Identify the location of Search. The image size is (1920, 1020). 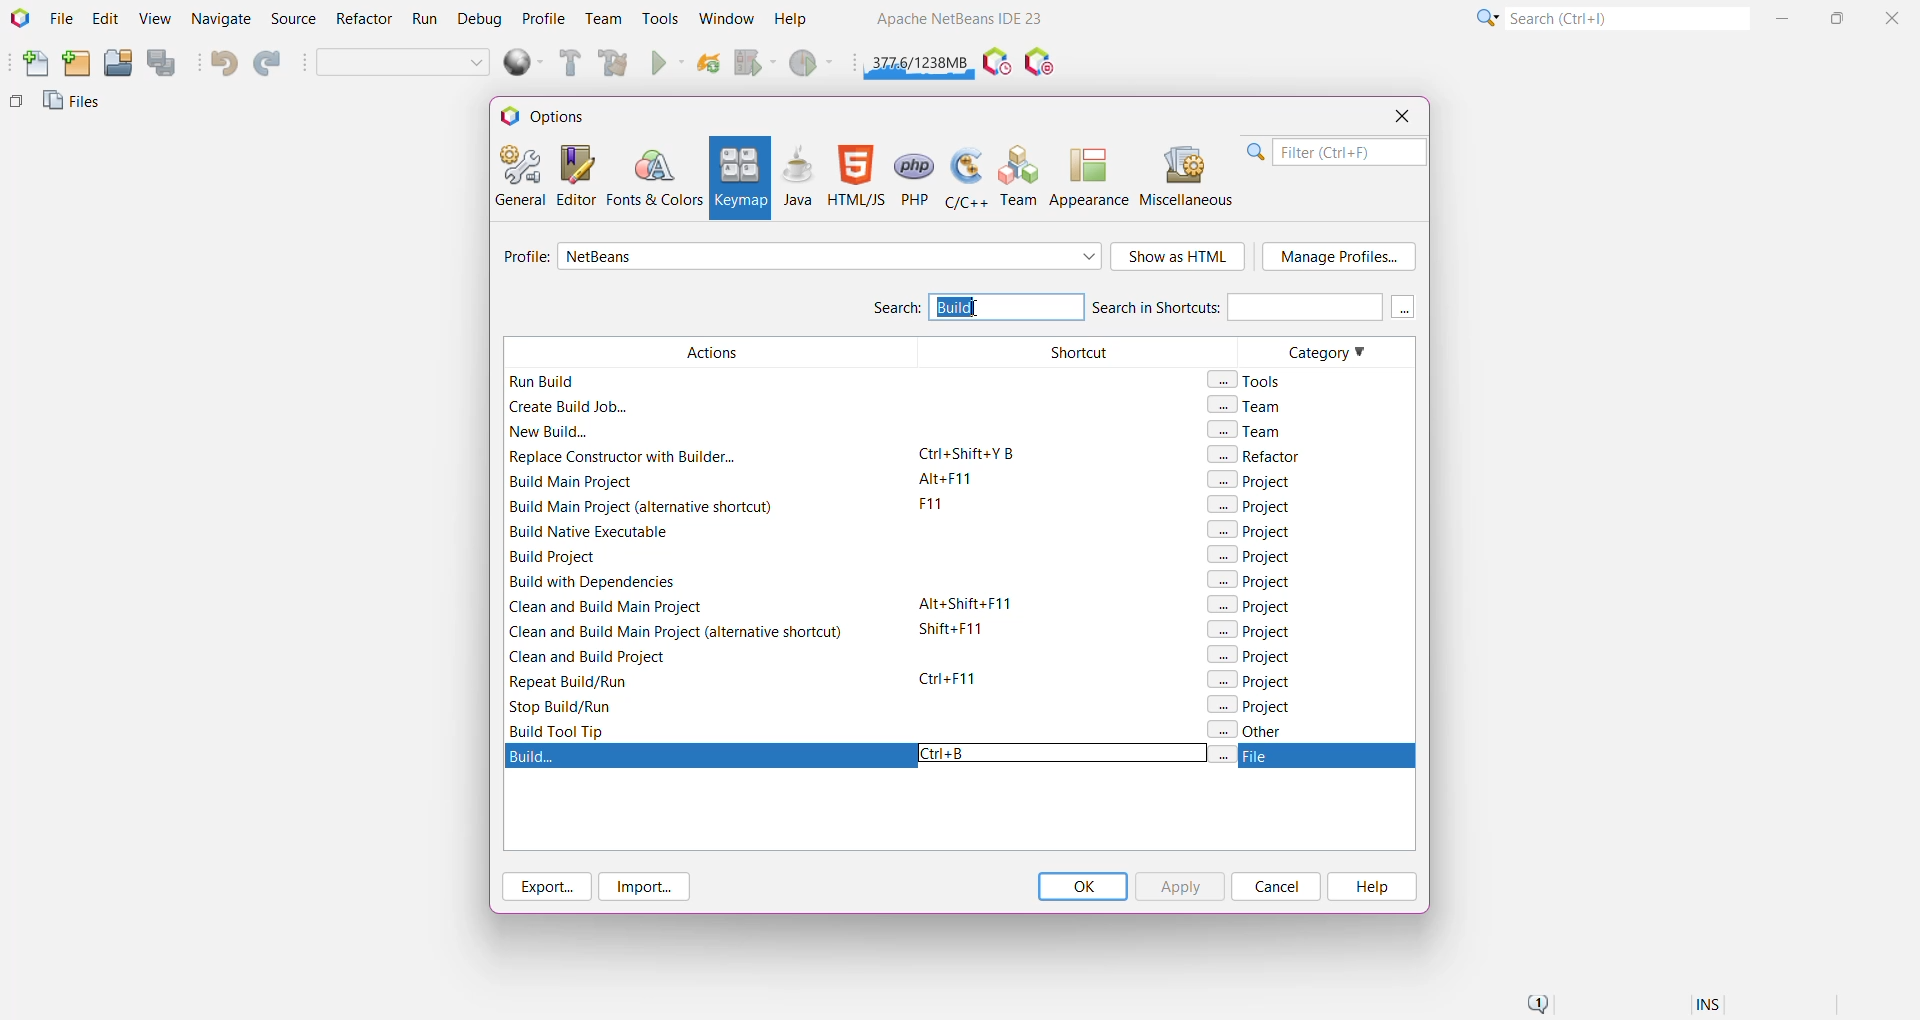
(895, 310).